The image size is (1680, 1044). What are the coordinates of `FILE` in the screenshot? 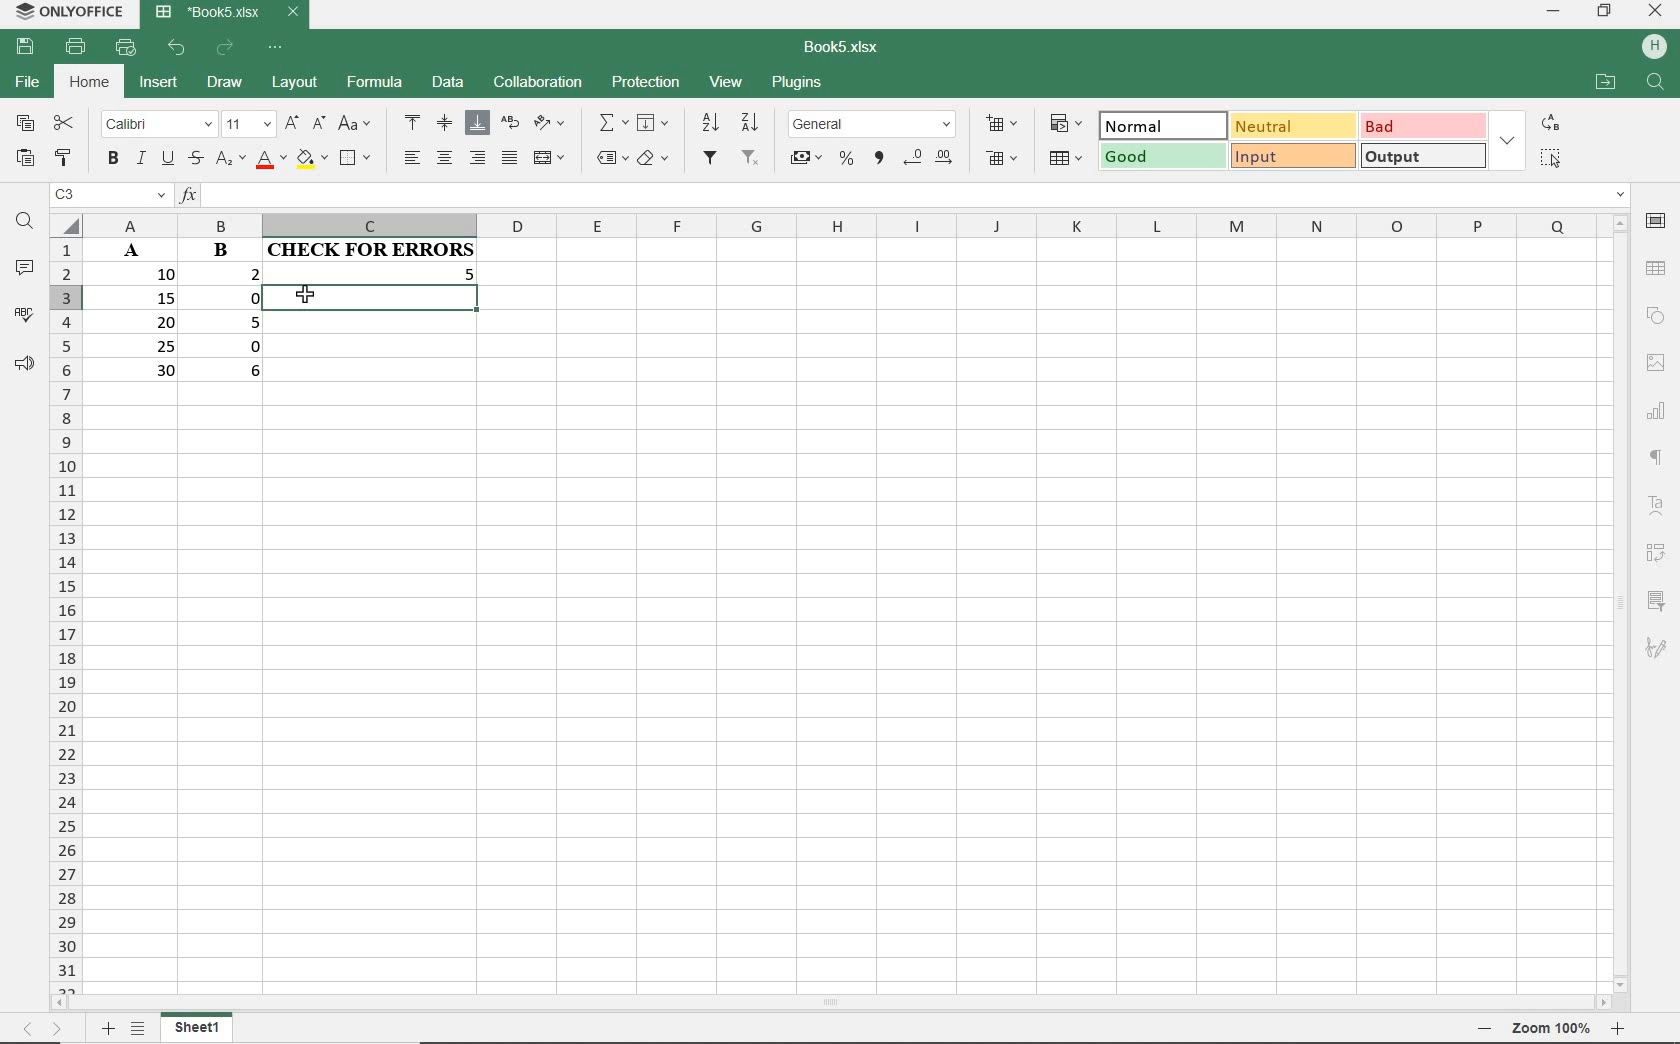 It's located at (24, 82).